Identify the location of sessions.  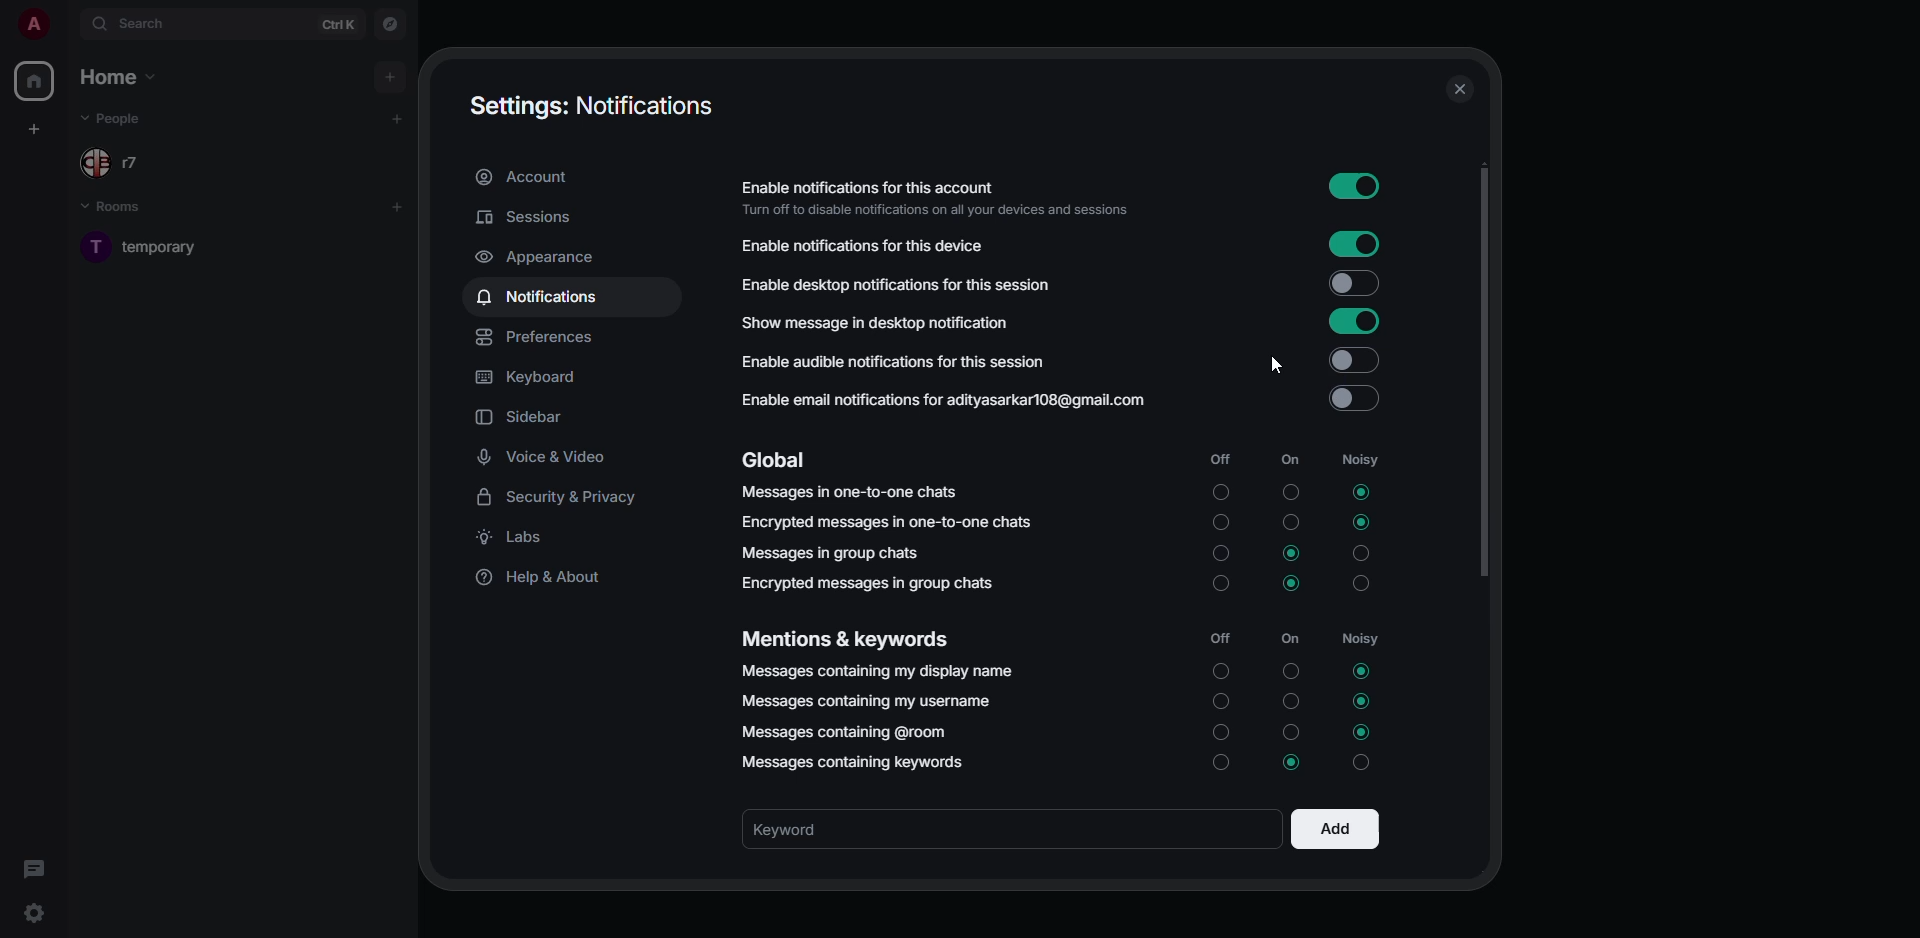
(530, 216).